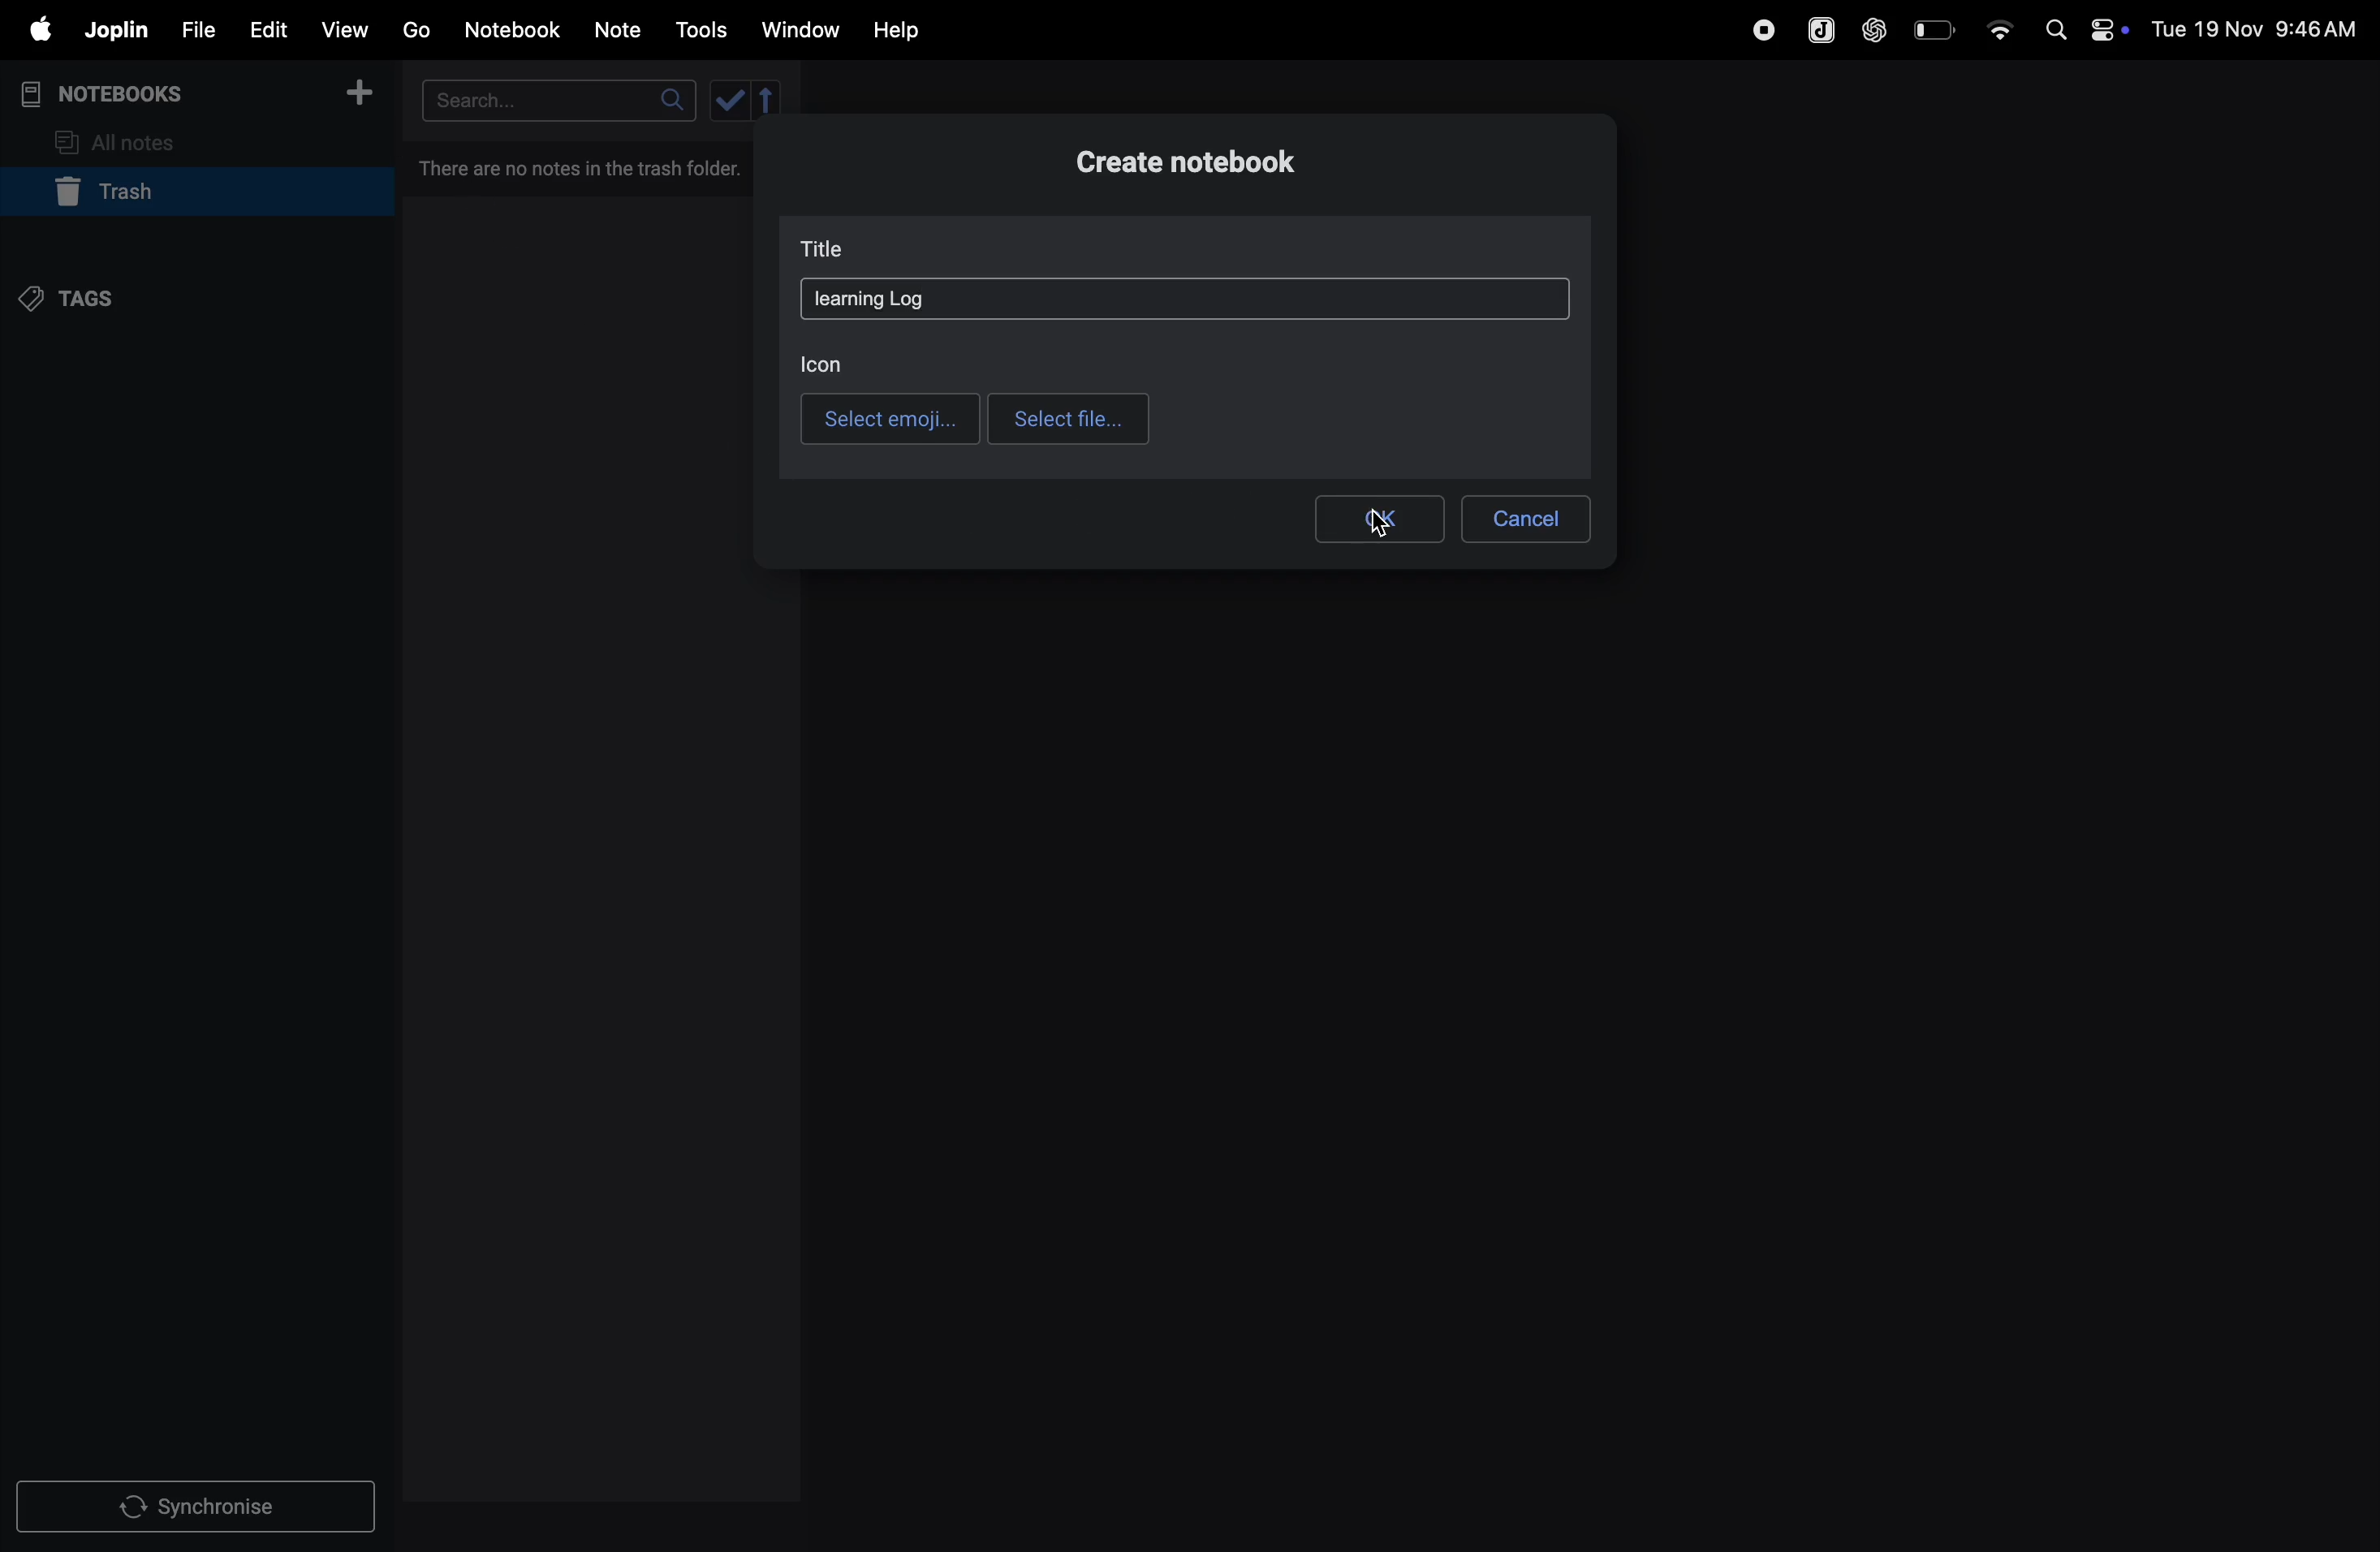  I want to click on window, so click(801, 29).